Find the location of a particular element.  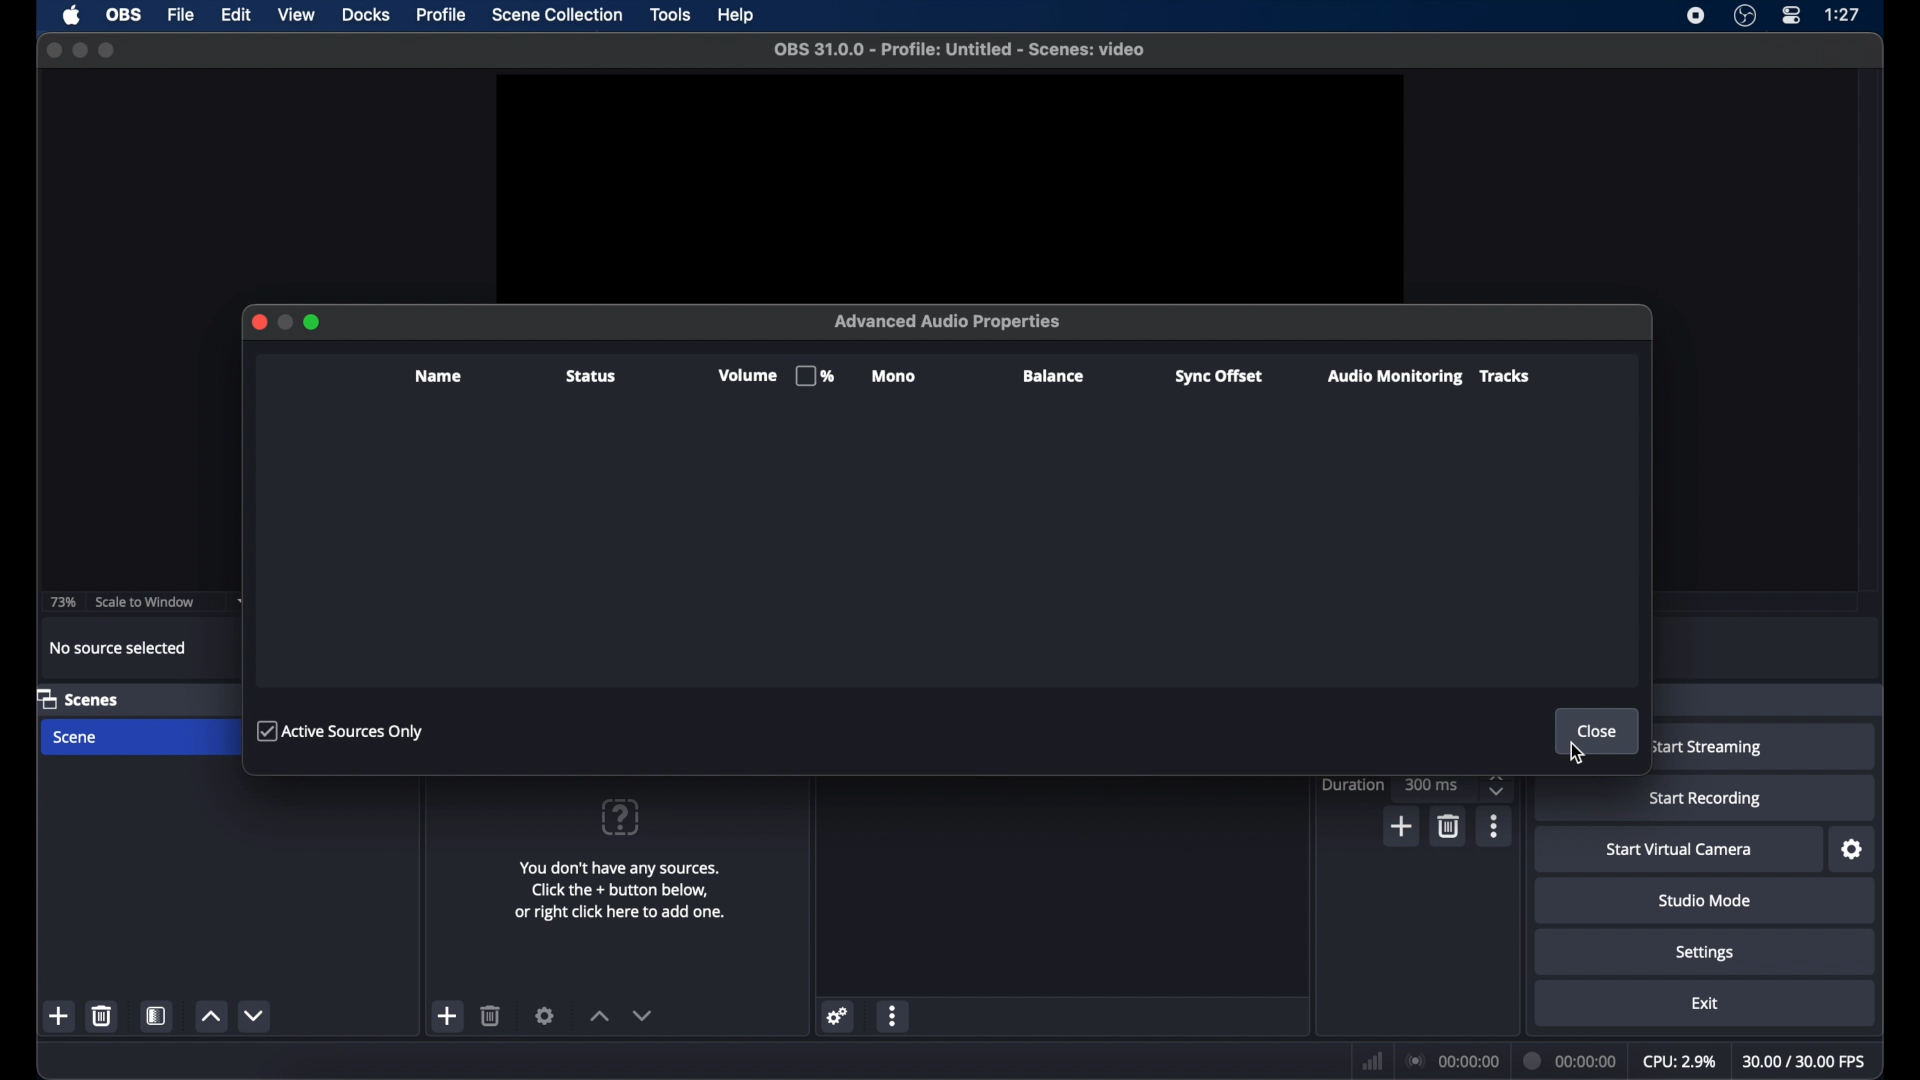

no source selected is located at coordinates (121, 648).